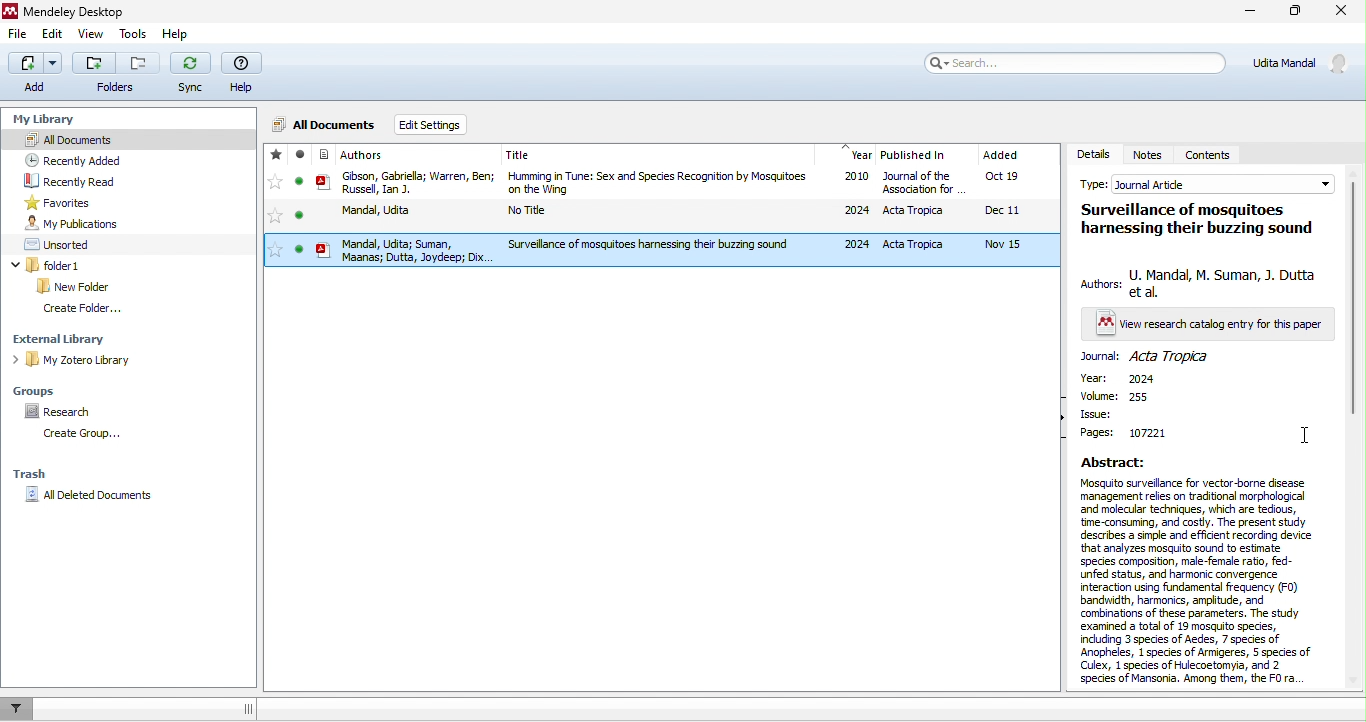 The height and width of the screenshot is (722, 1366). Describe the element at coordinates (23, 709) in the screenshot. I see `filter` at that location.